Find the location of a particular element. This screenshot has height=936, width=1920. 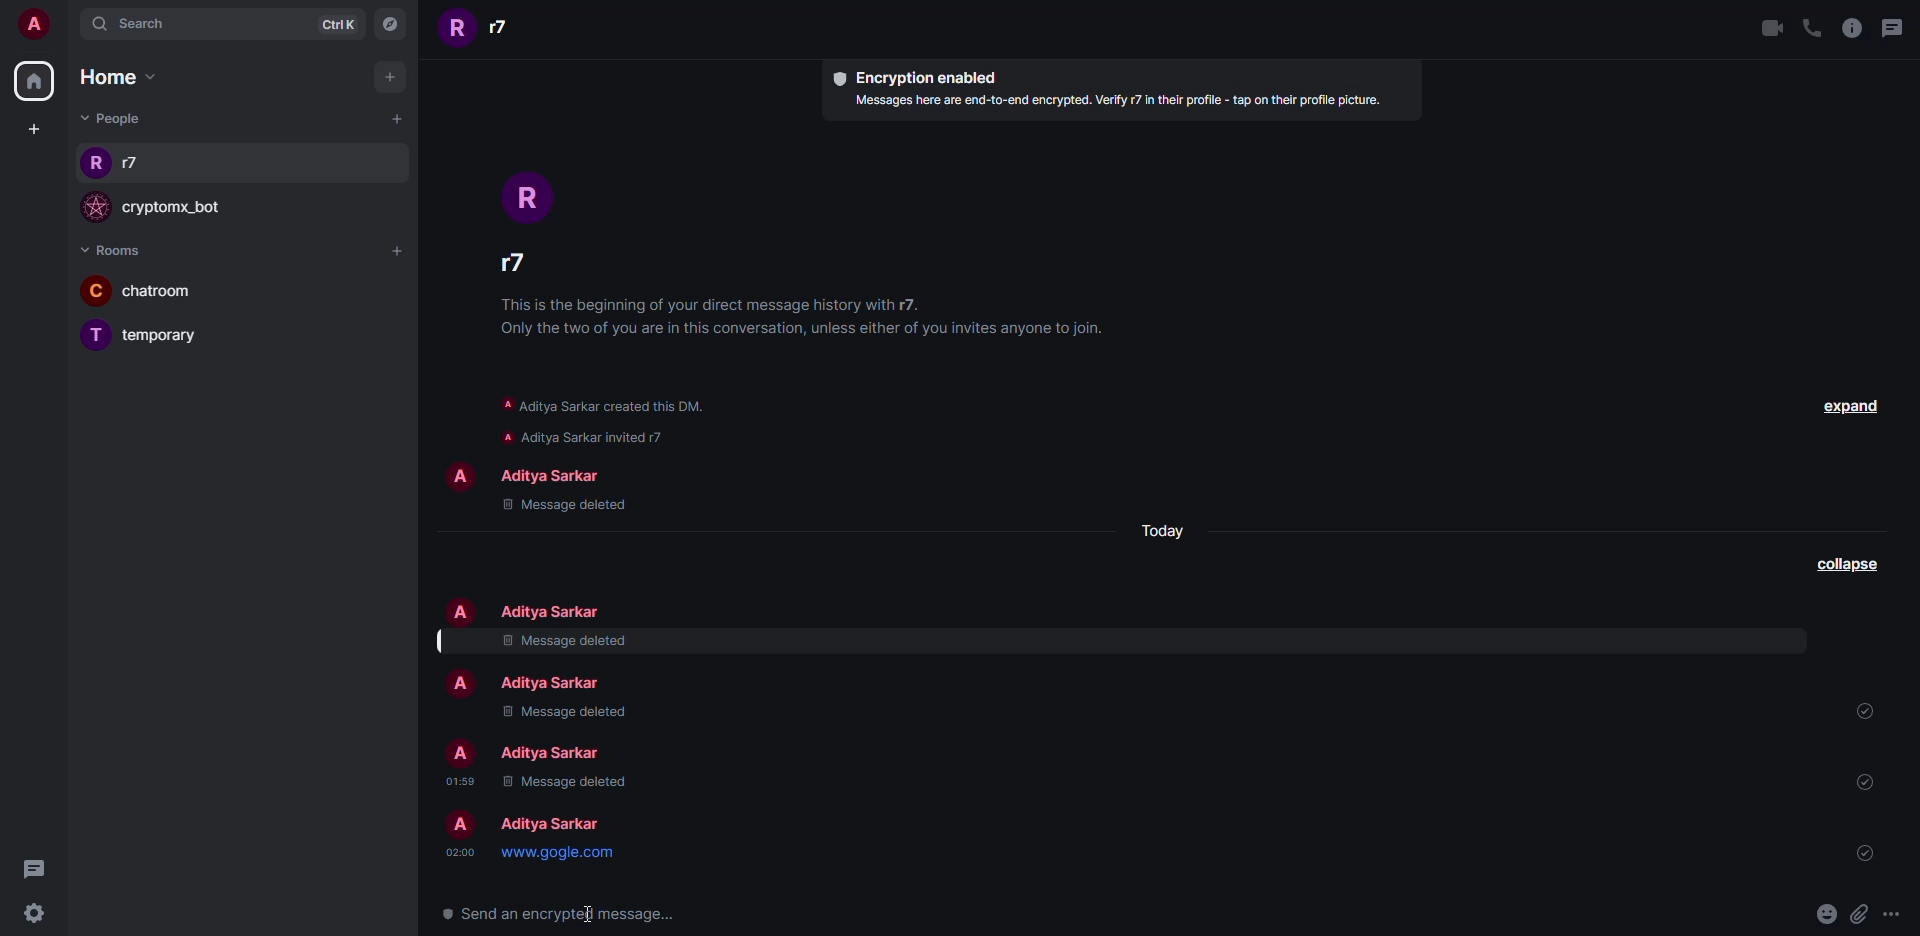

people is located at coordinates (557, 755).